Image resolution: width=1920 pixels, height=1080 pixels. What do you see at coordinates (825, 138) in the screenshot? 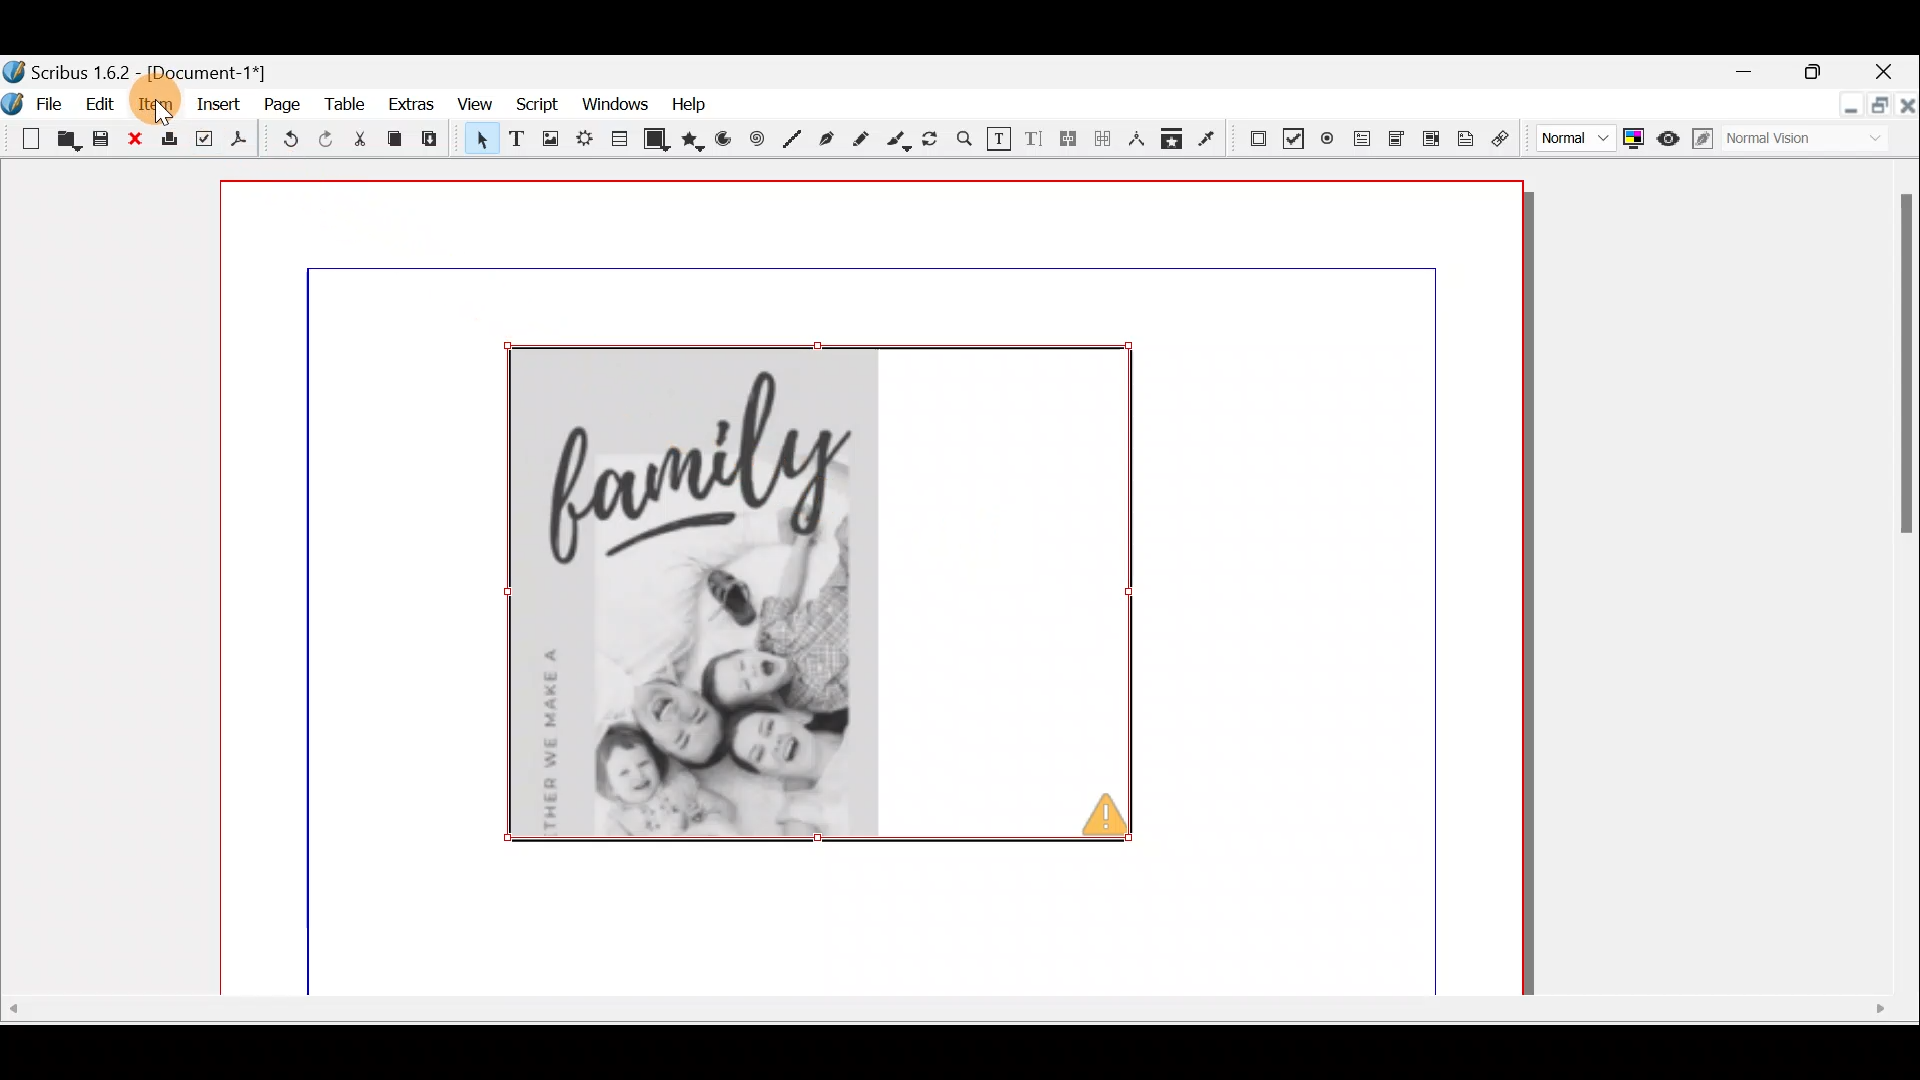
I see `Bezier curver` at bounding box center [825, 138].